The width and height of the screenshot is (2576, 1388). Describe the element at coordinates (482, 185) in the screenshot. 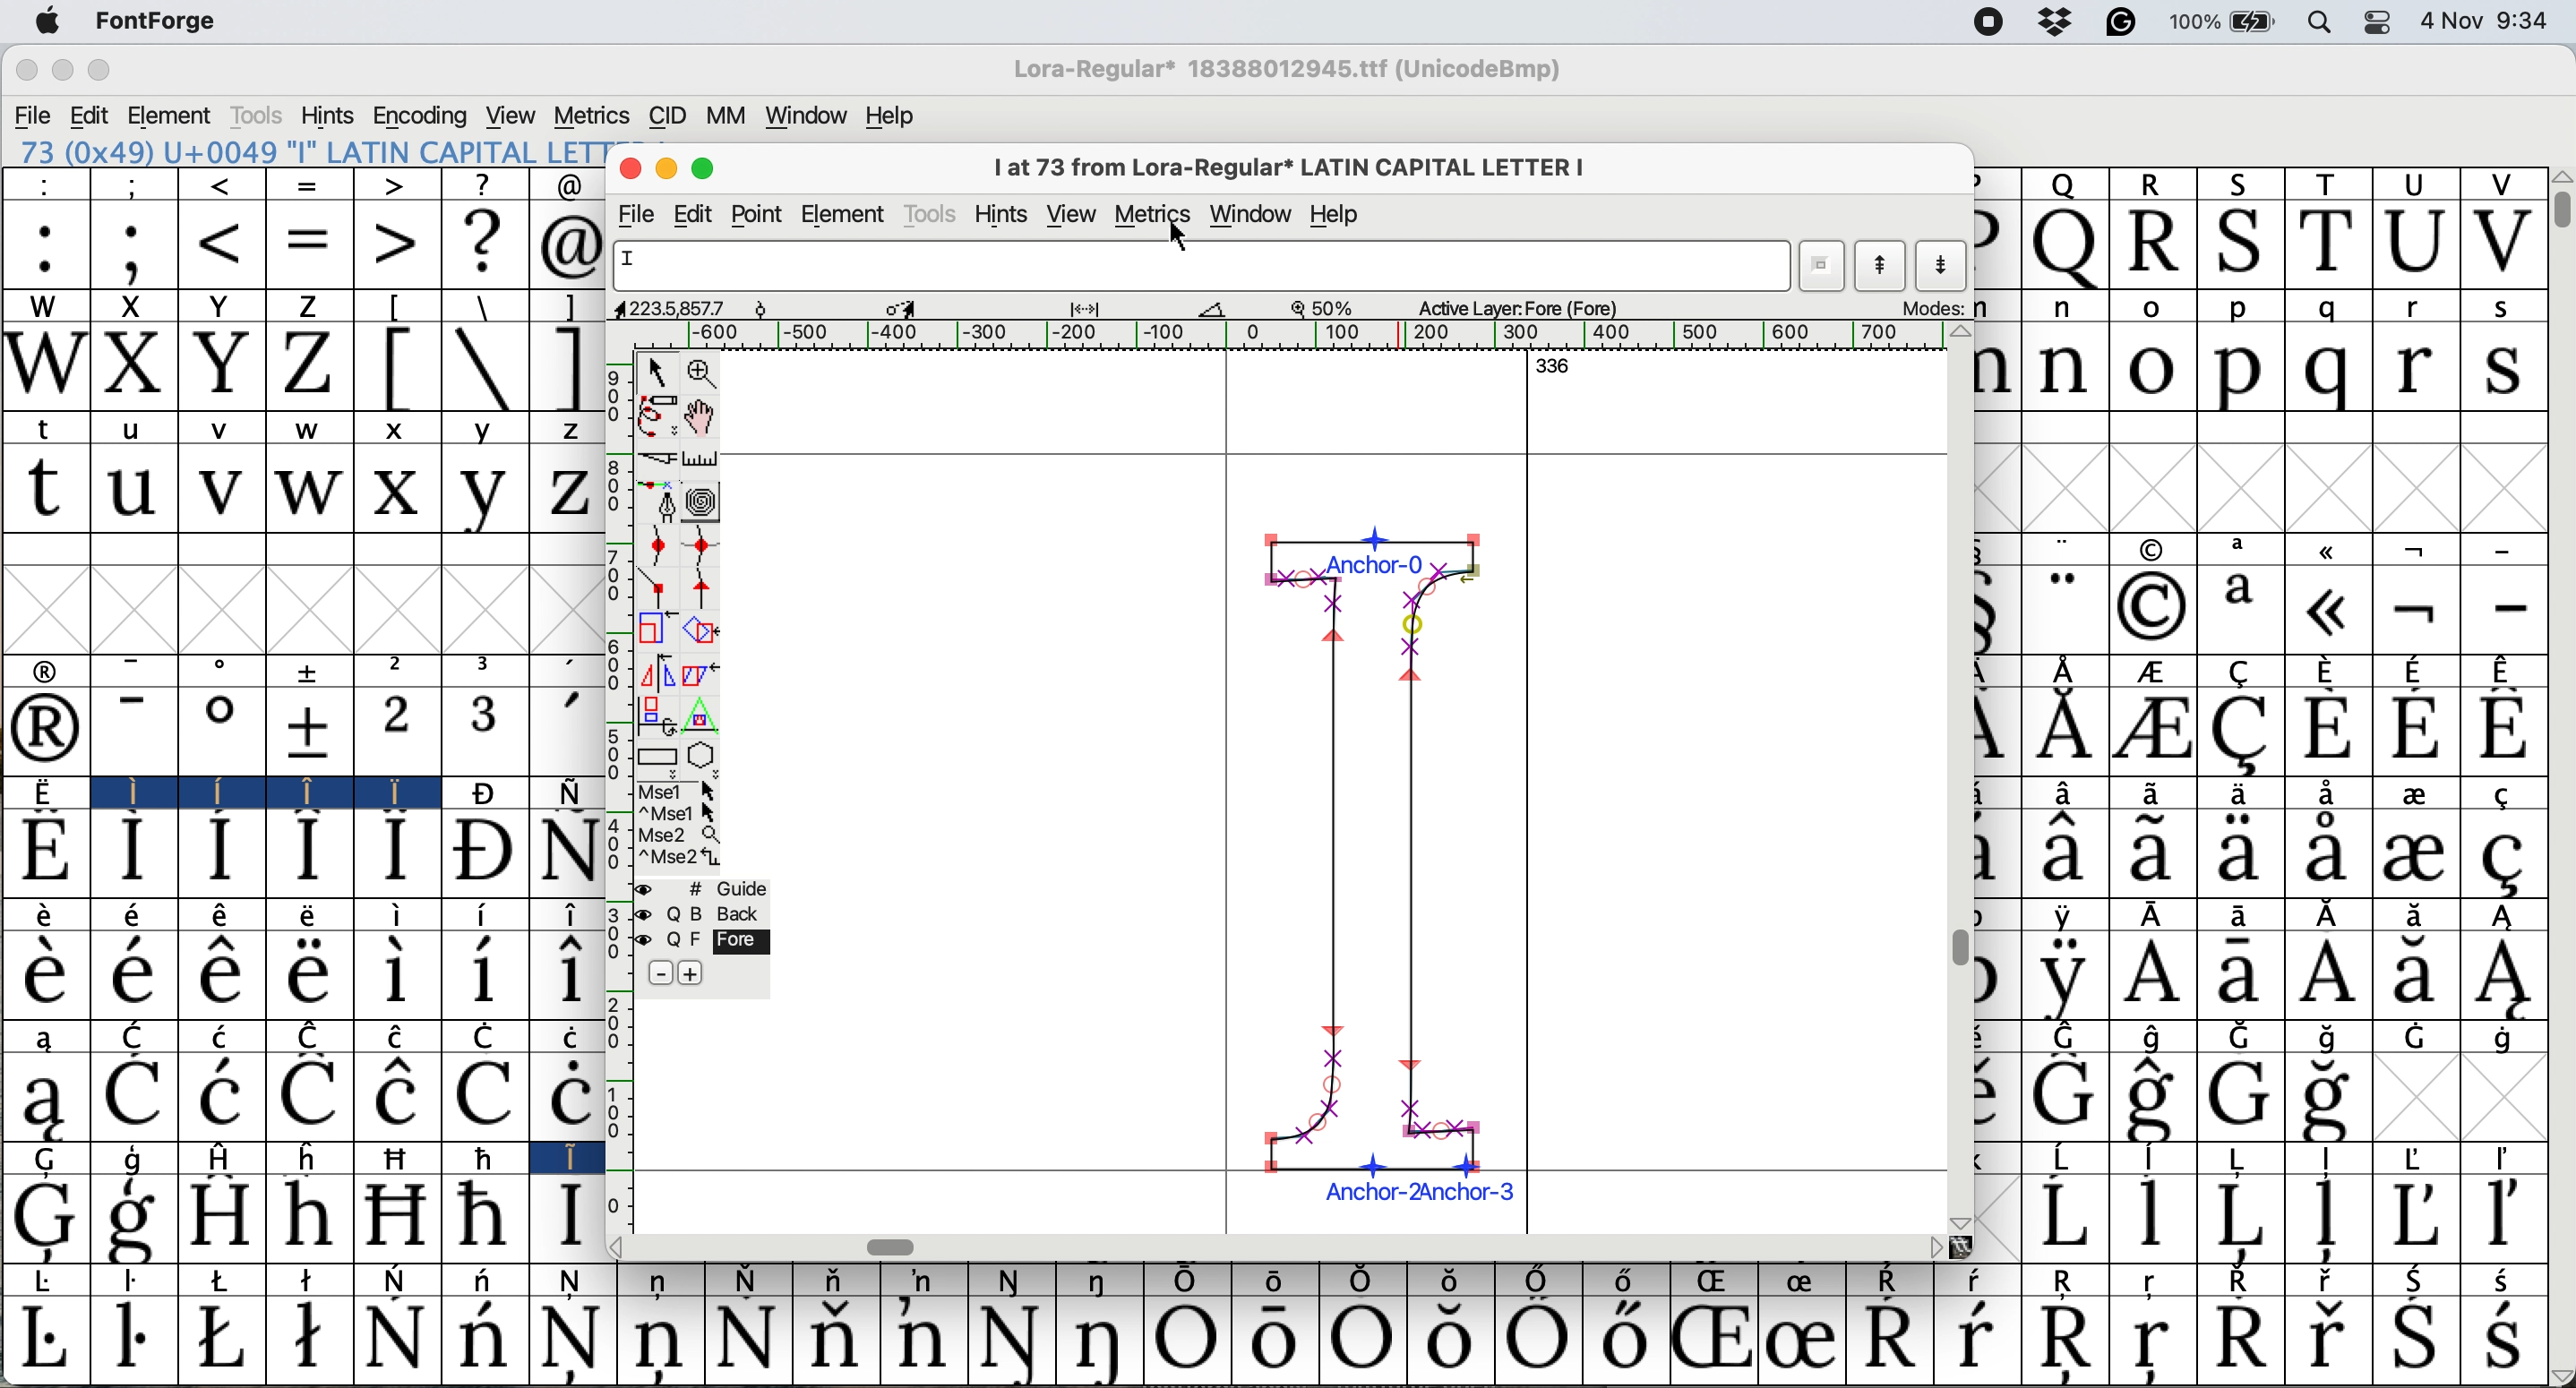

I see `?` at that location.